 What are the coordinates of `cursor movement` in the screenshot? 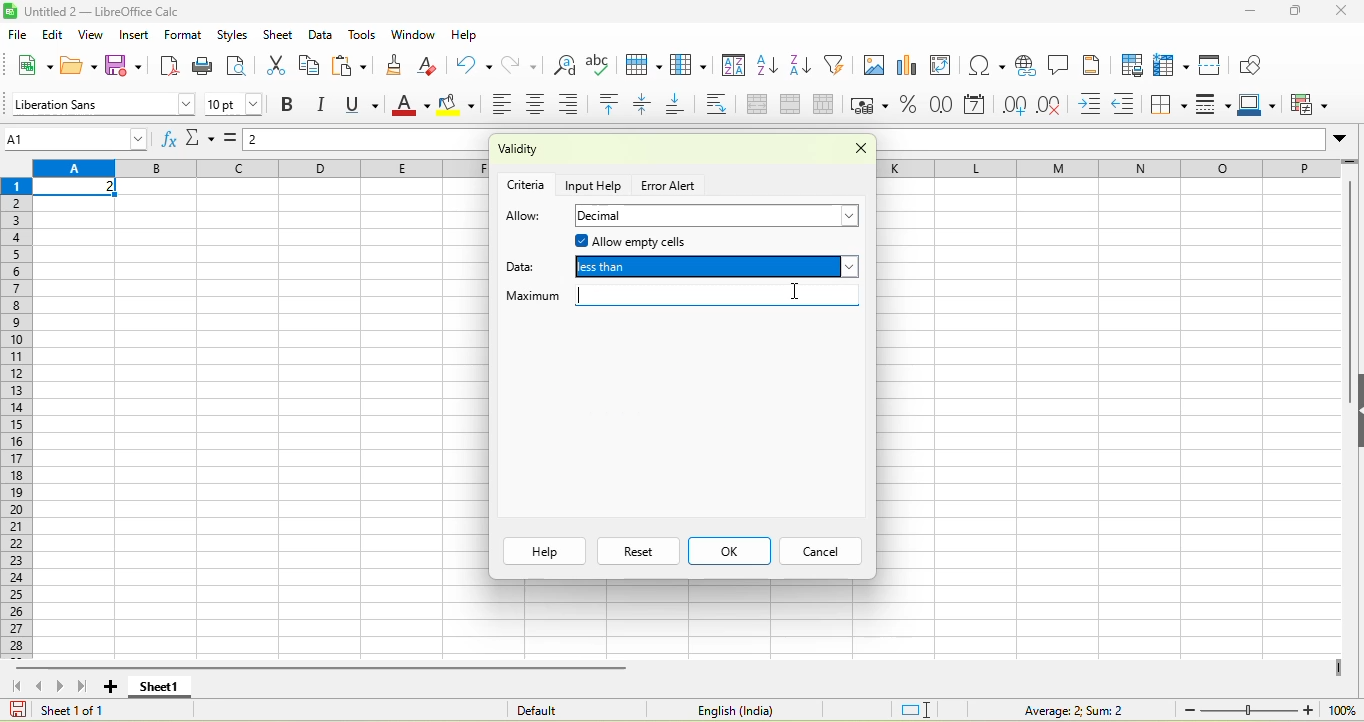 It's located at (798, 290).